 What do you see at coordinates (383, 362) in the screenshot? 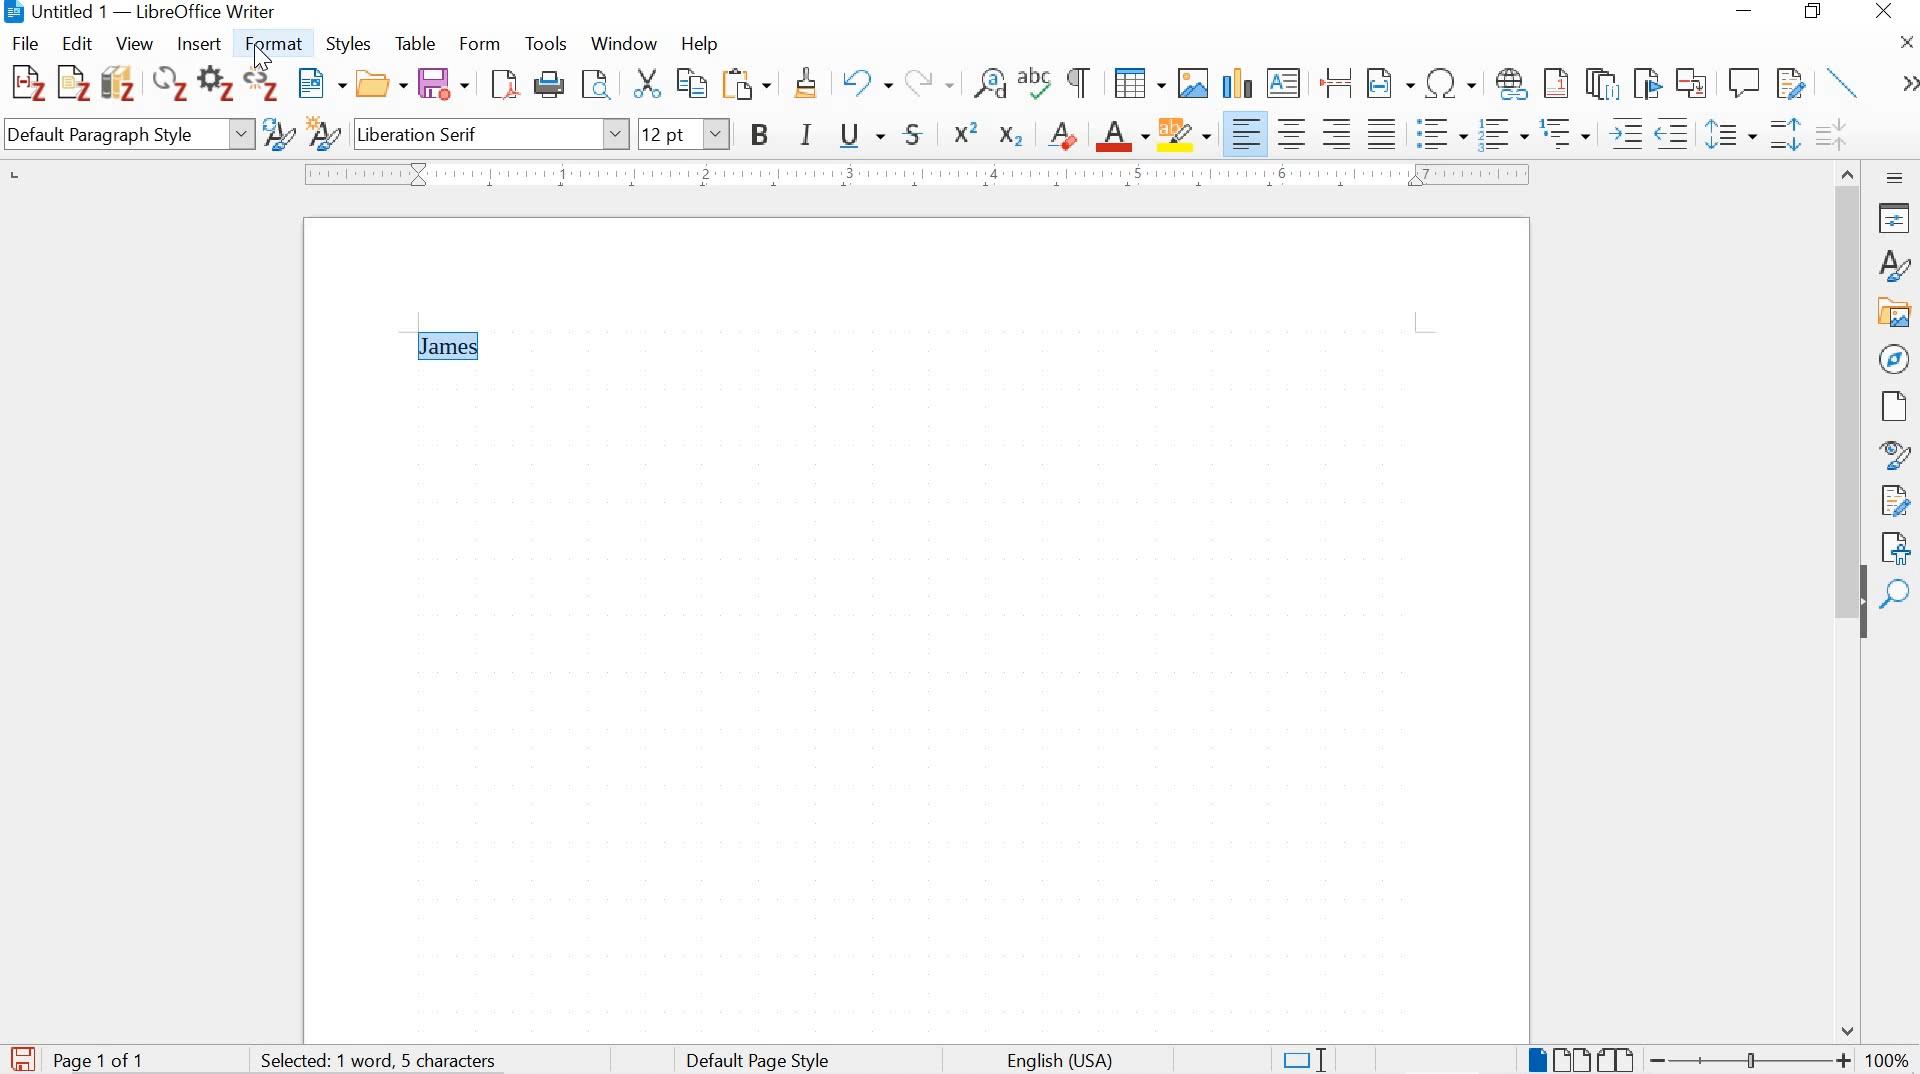
I see `cursor position at drag to` at bounding box center [383, 362].